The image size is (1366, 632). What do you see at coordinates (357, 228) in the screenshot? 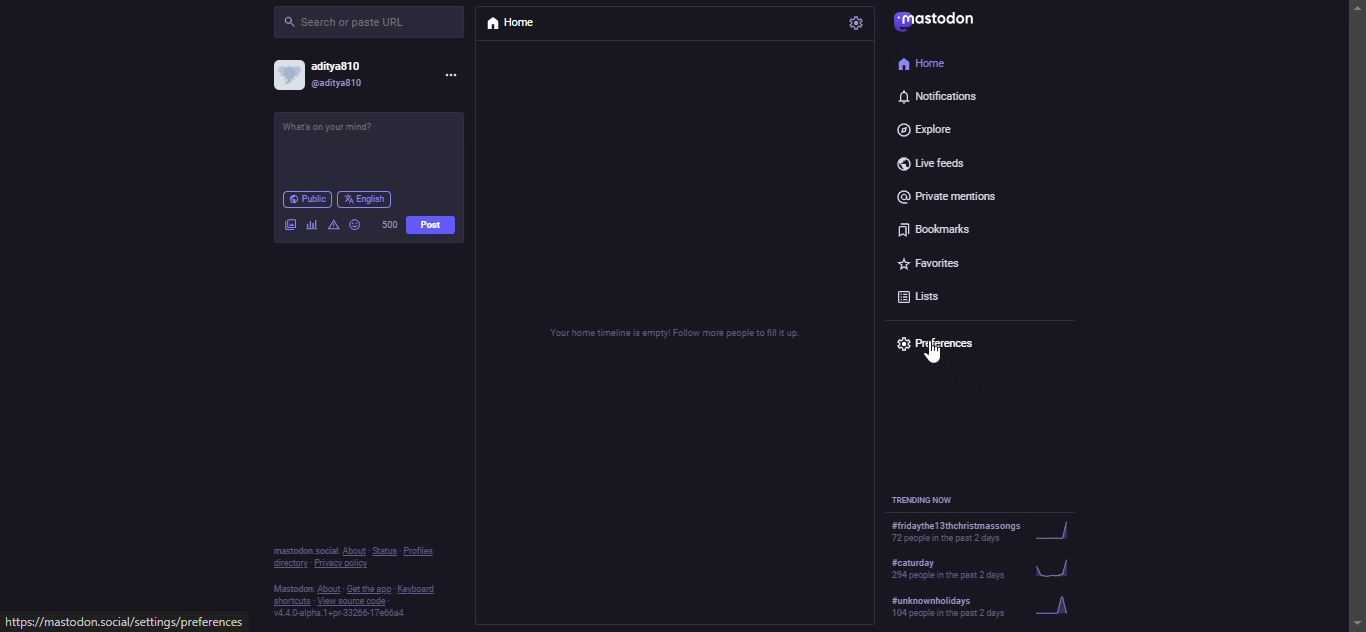
I see `emoji` at bounding box center [357, 228].